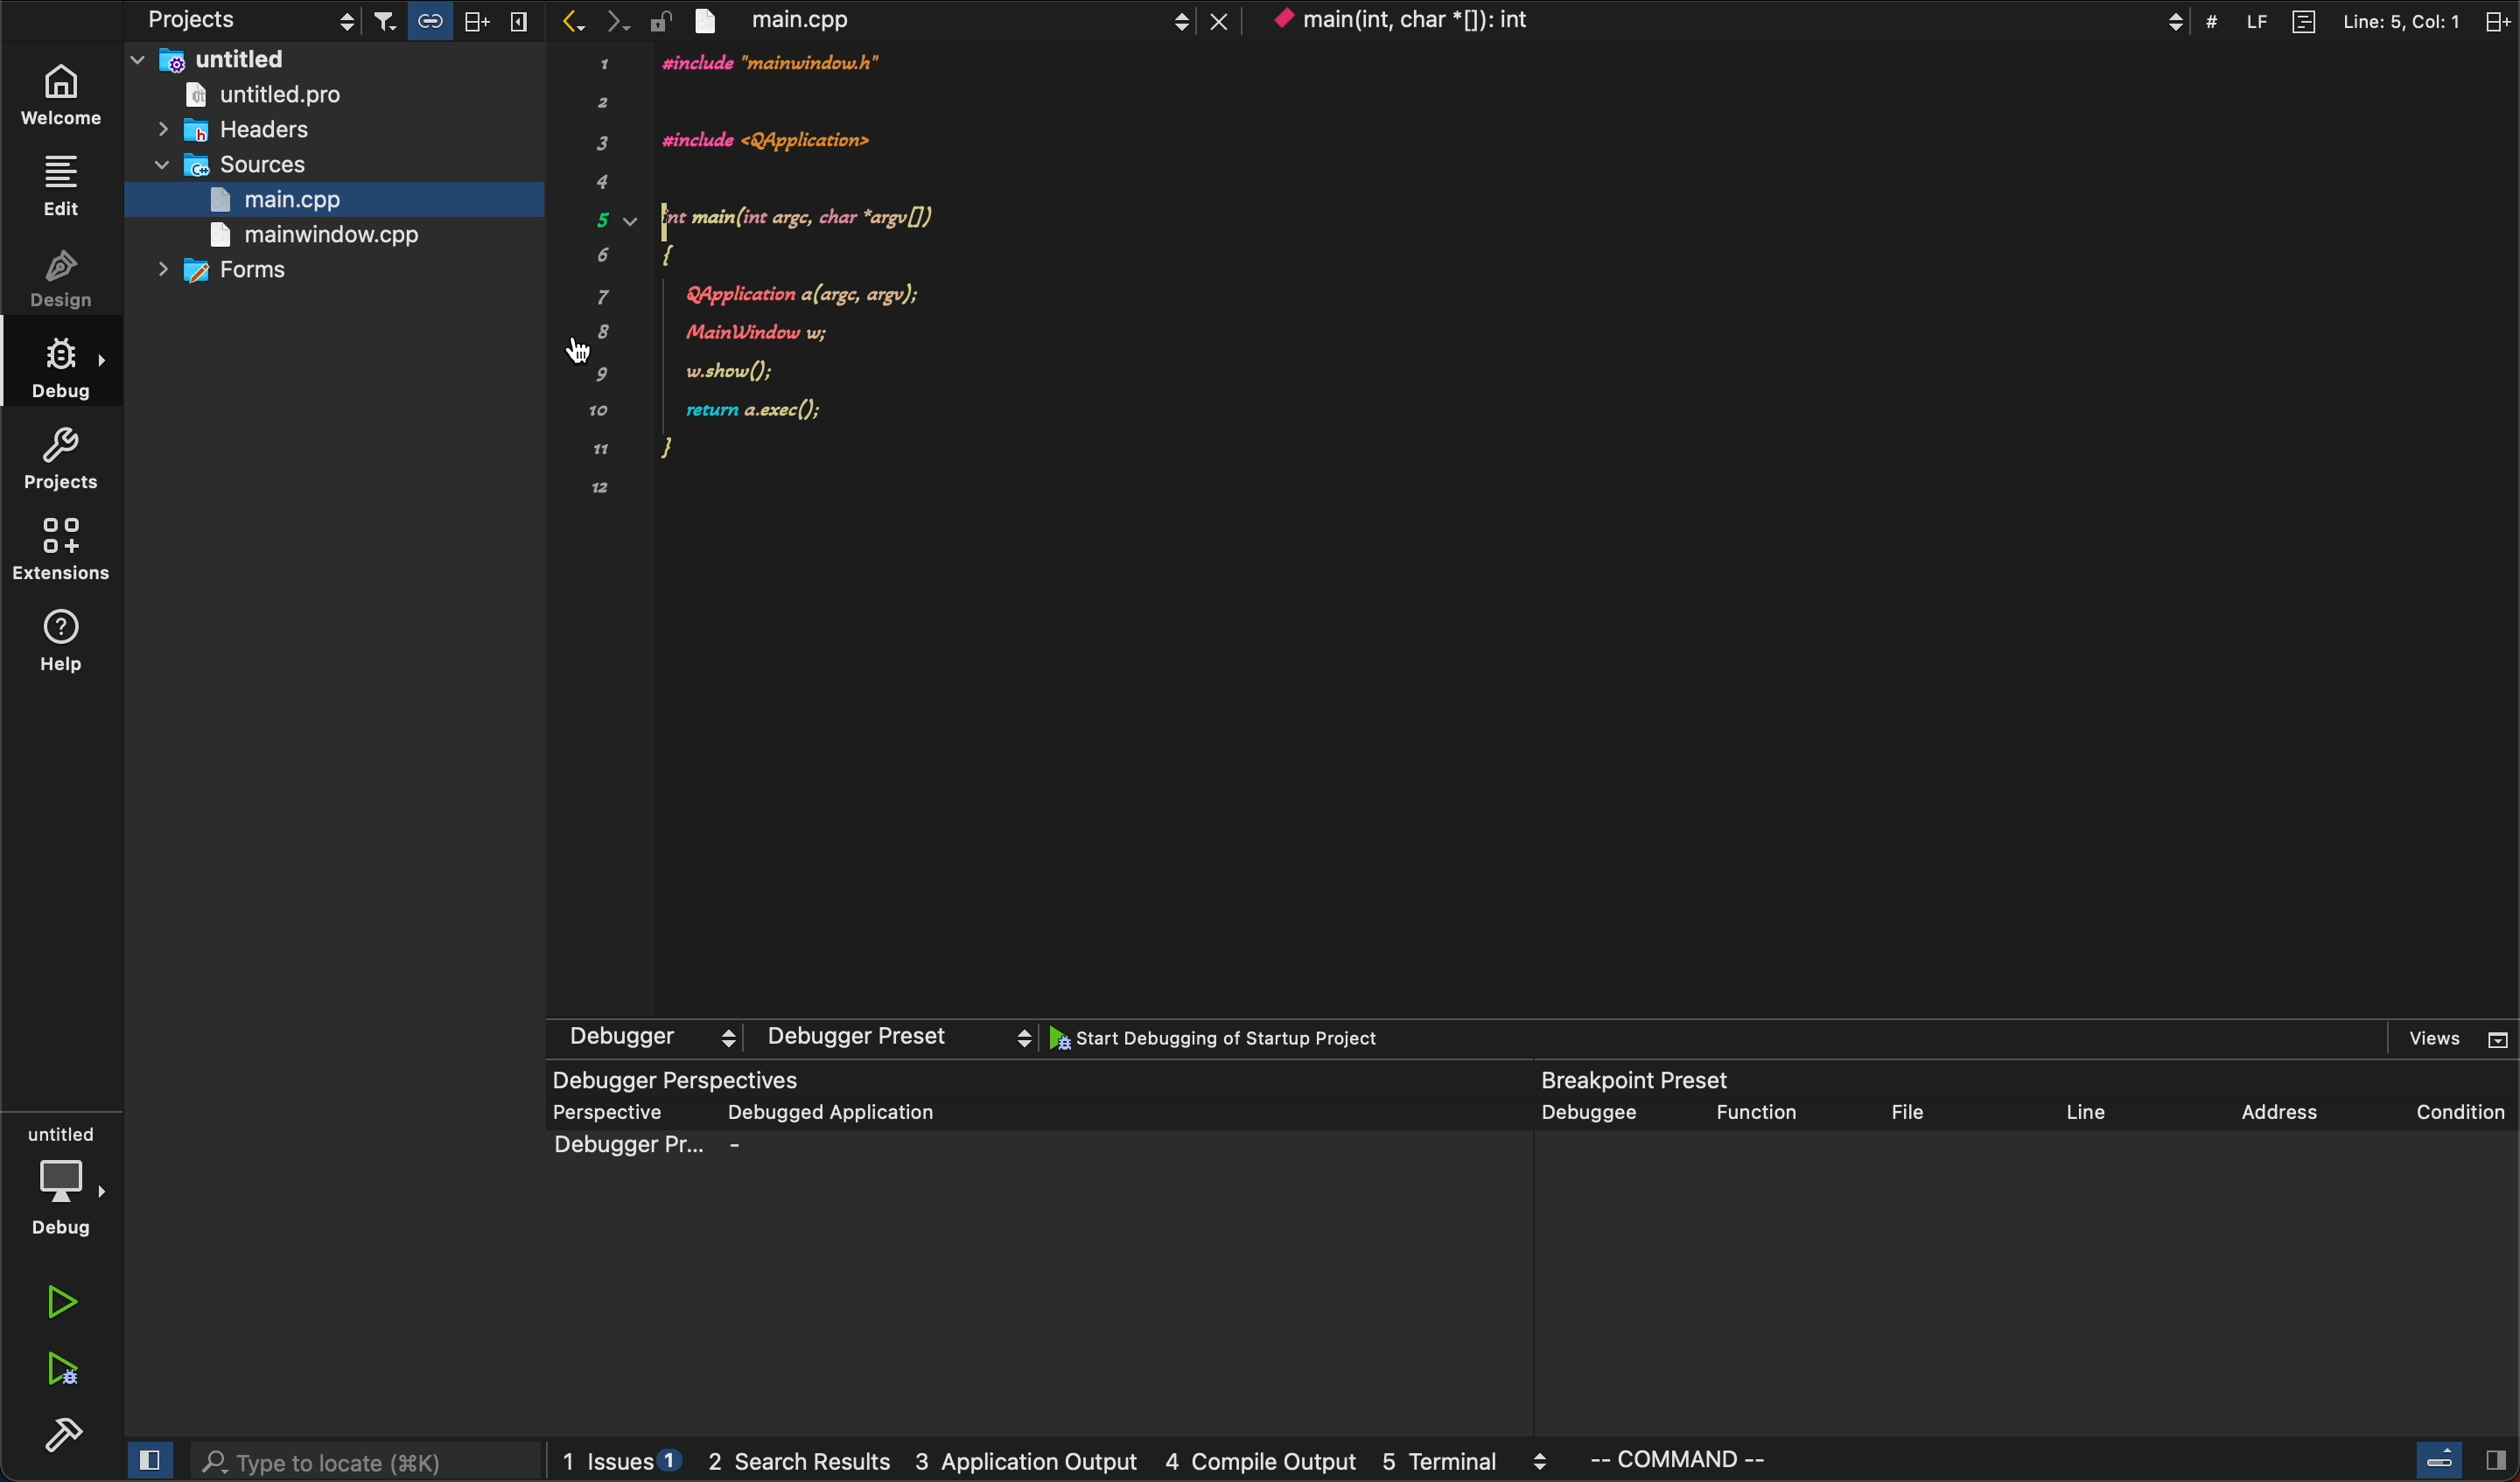  I want to click on help, so click(67, 640).